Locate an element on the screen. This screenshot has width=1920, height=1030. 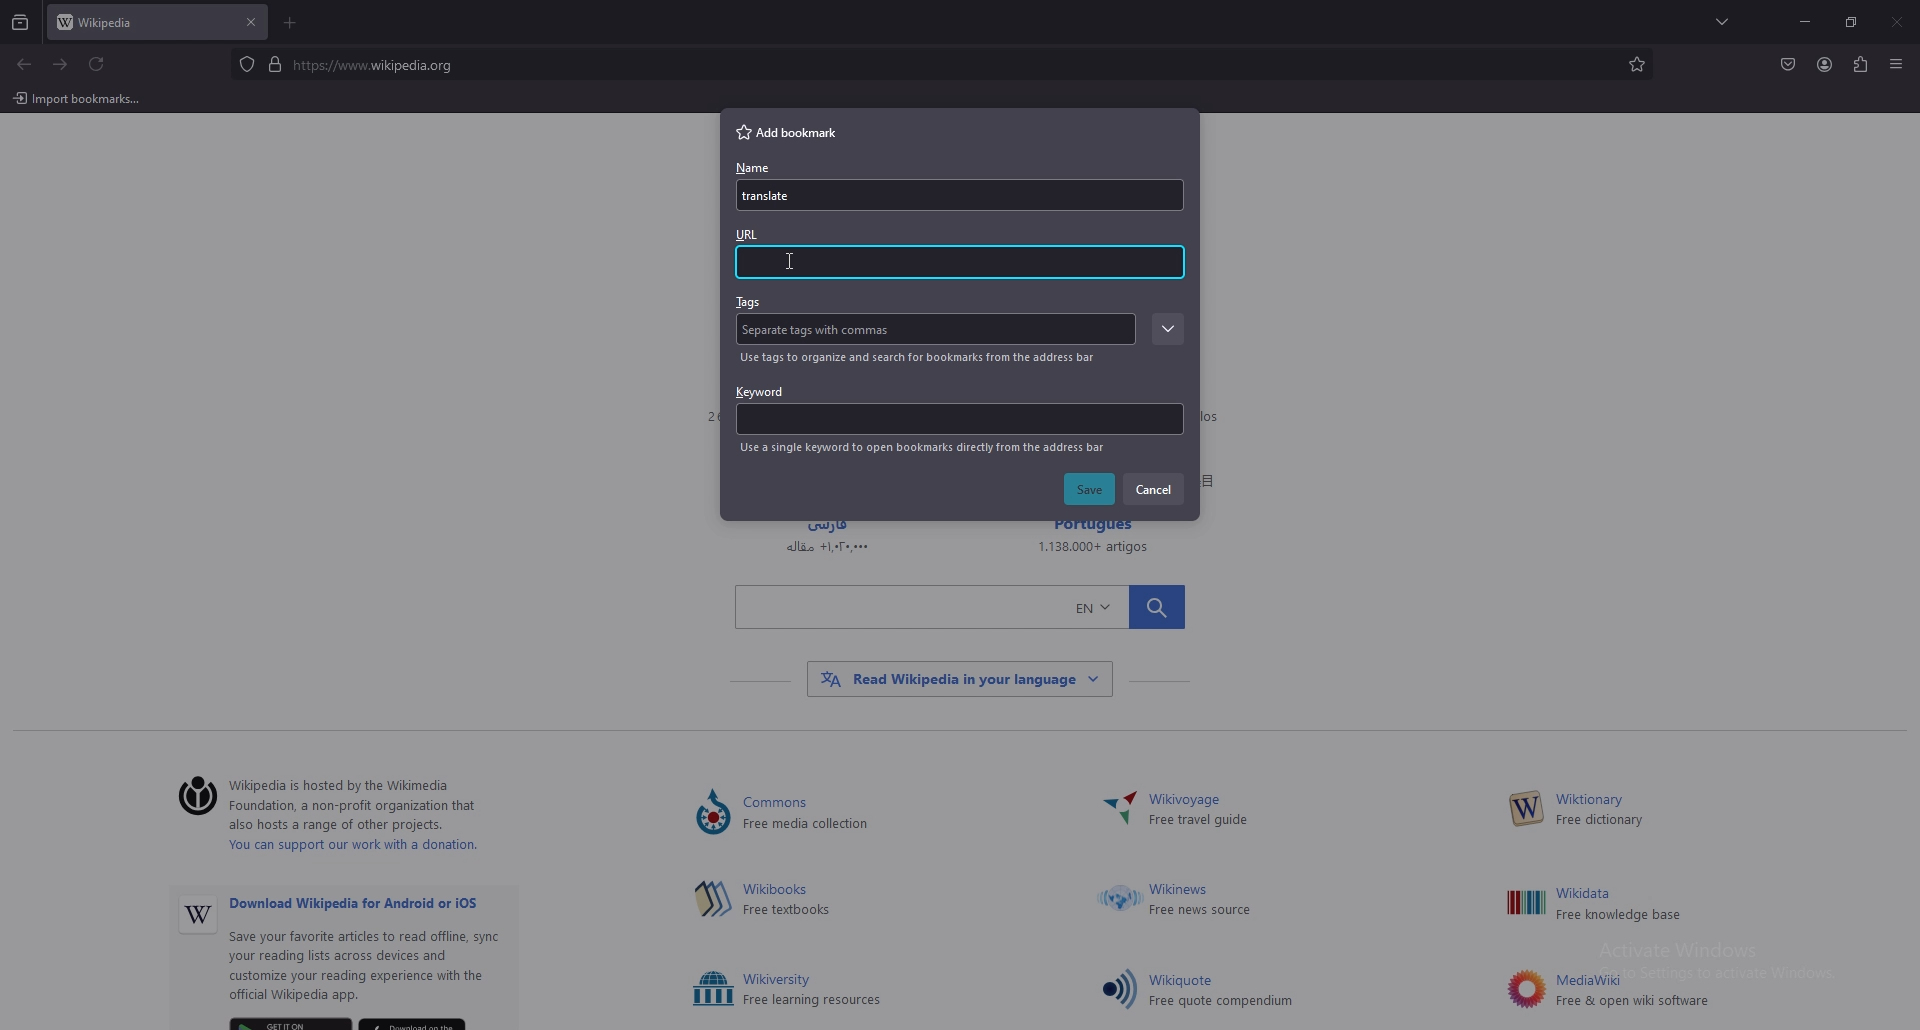
list all tabs is located at coordinates (1728, 20).